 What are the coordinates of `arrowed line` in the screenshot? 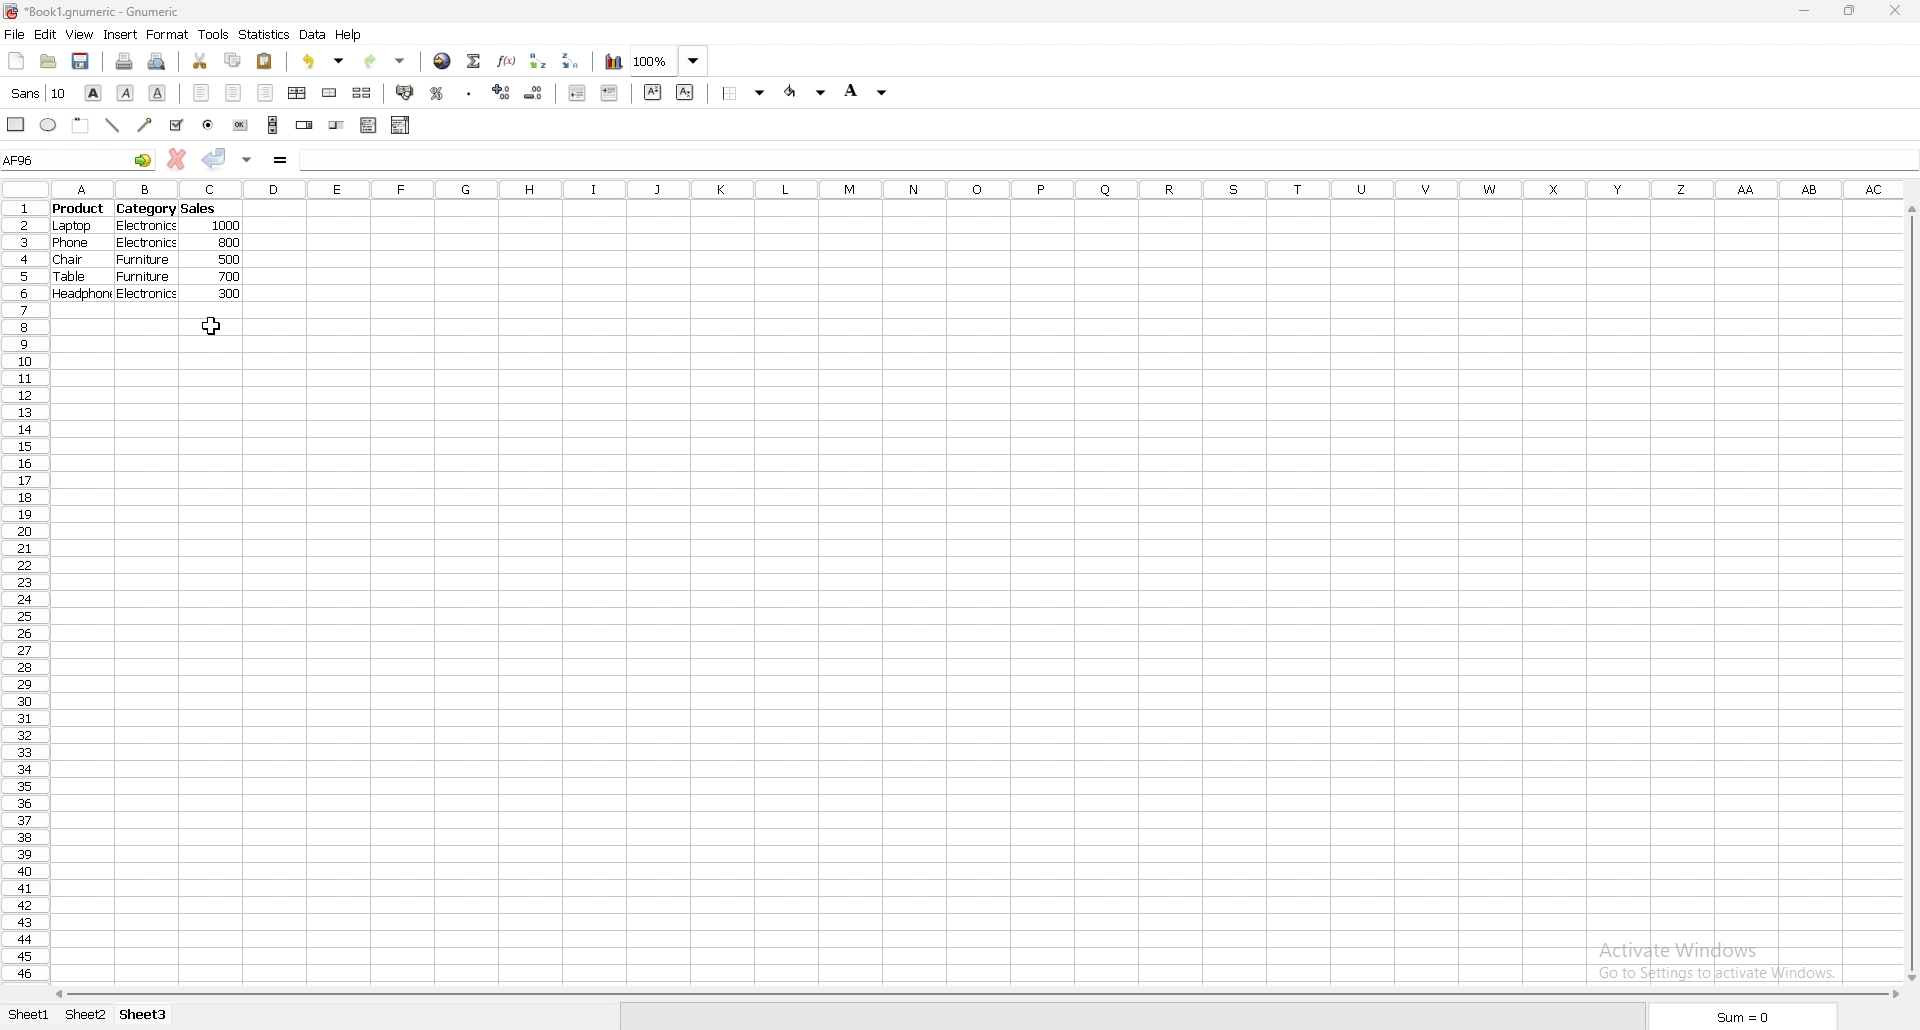 It's located at (145, 126).